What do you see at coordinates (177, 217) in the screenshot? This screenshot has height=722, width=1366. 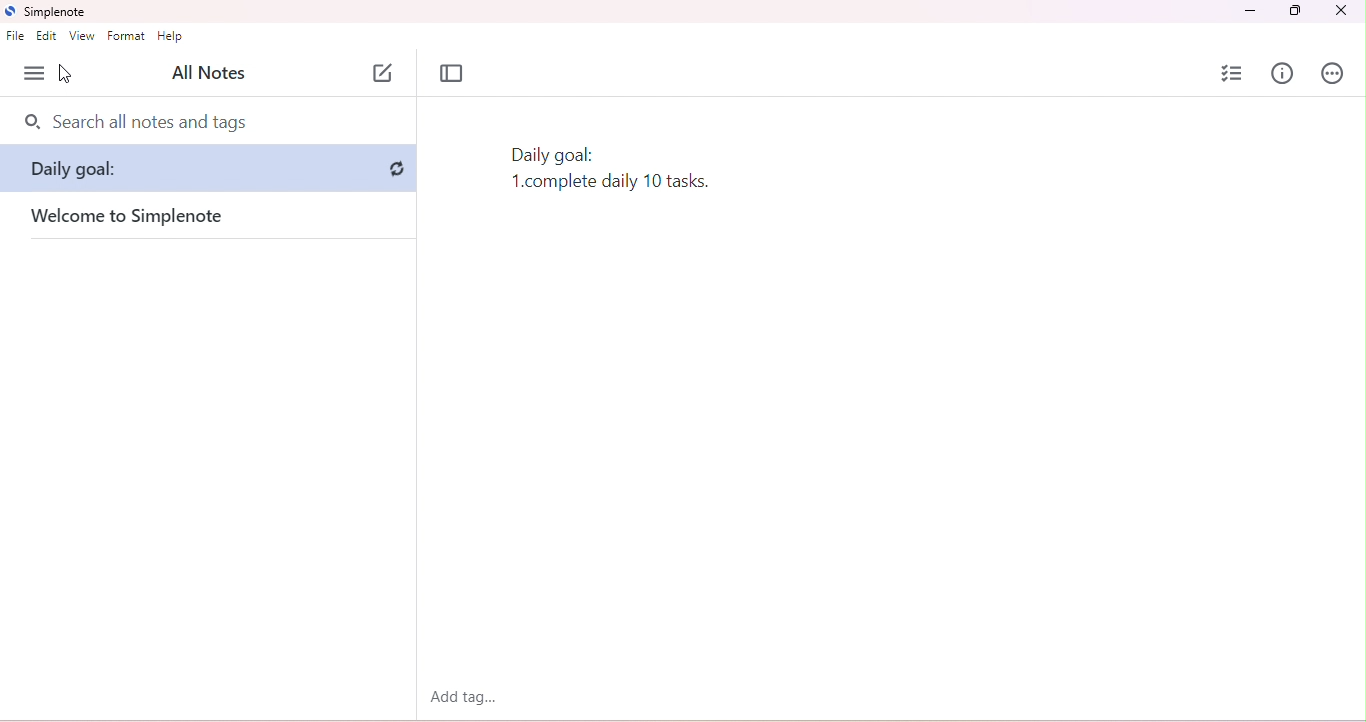 I see `welcome to simple note` at bounding box center [177, 217].